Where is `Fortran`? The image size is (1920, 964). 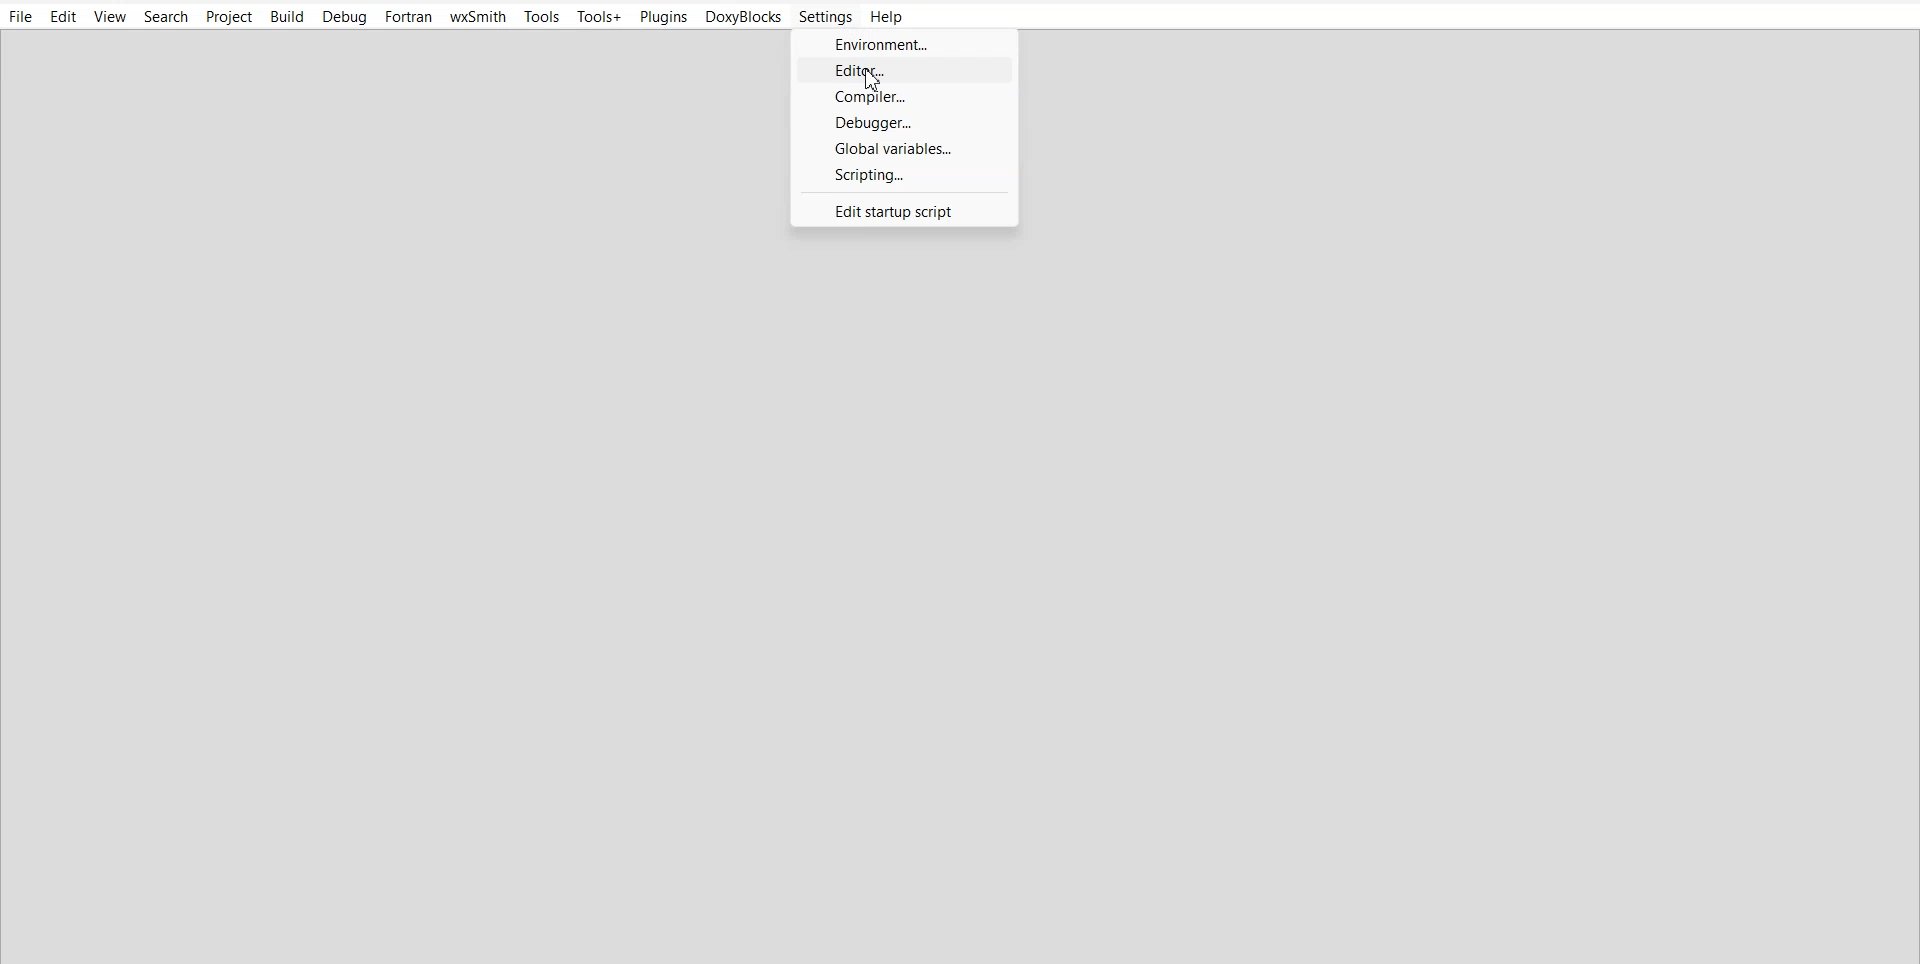 Fortran is located at coordinates (407, 17).